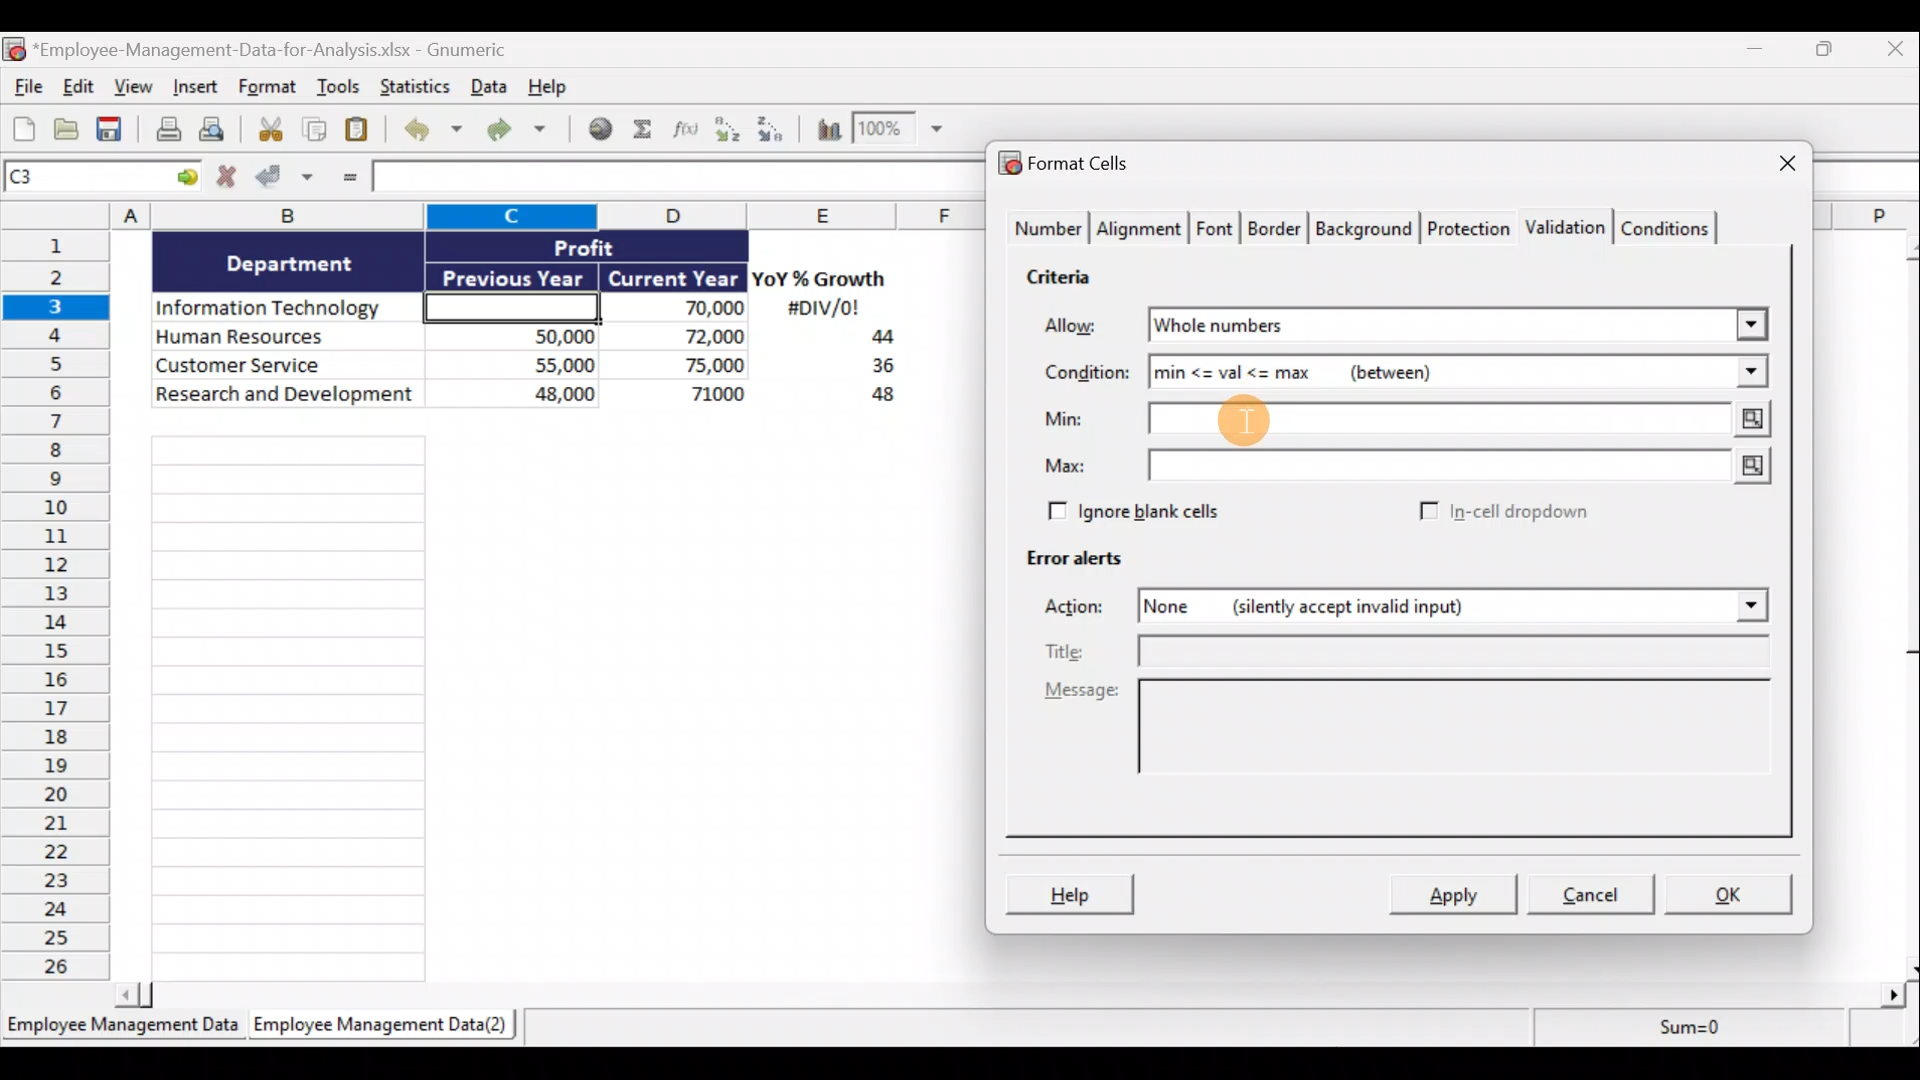 The height and width of the screenshot is (1080, 1920). Describe the element at coordinates (1227, 425) in the screenshot. I see `cursor` at that location.